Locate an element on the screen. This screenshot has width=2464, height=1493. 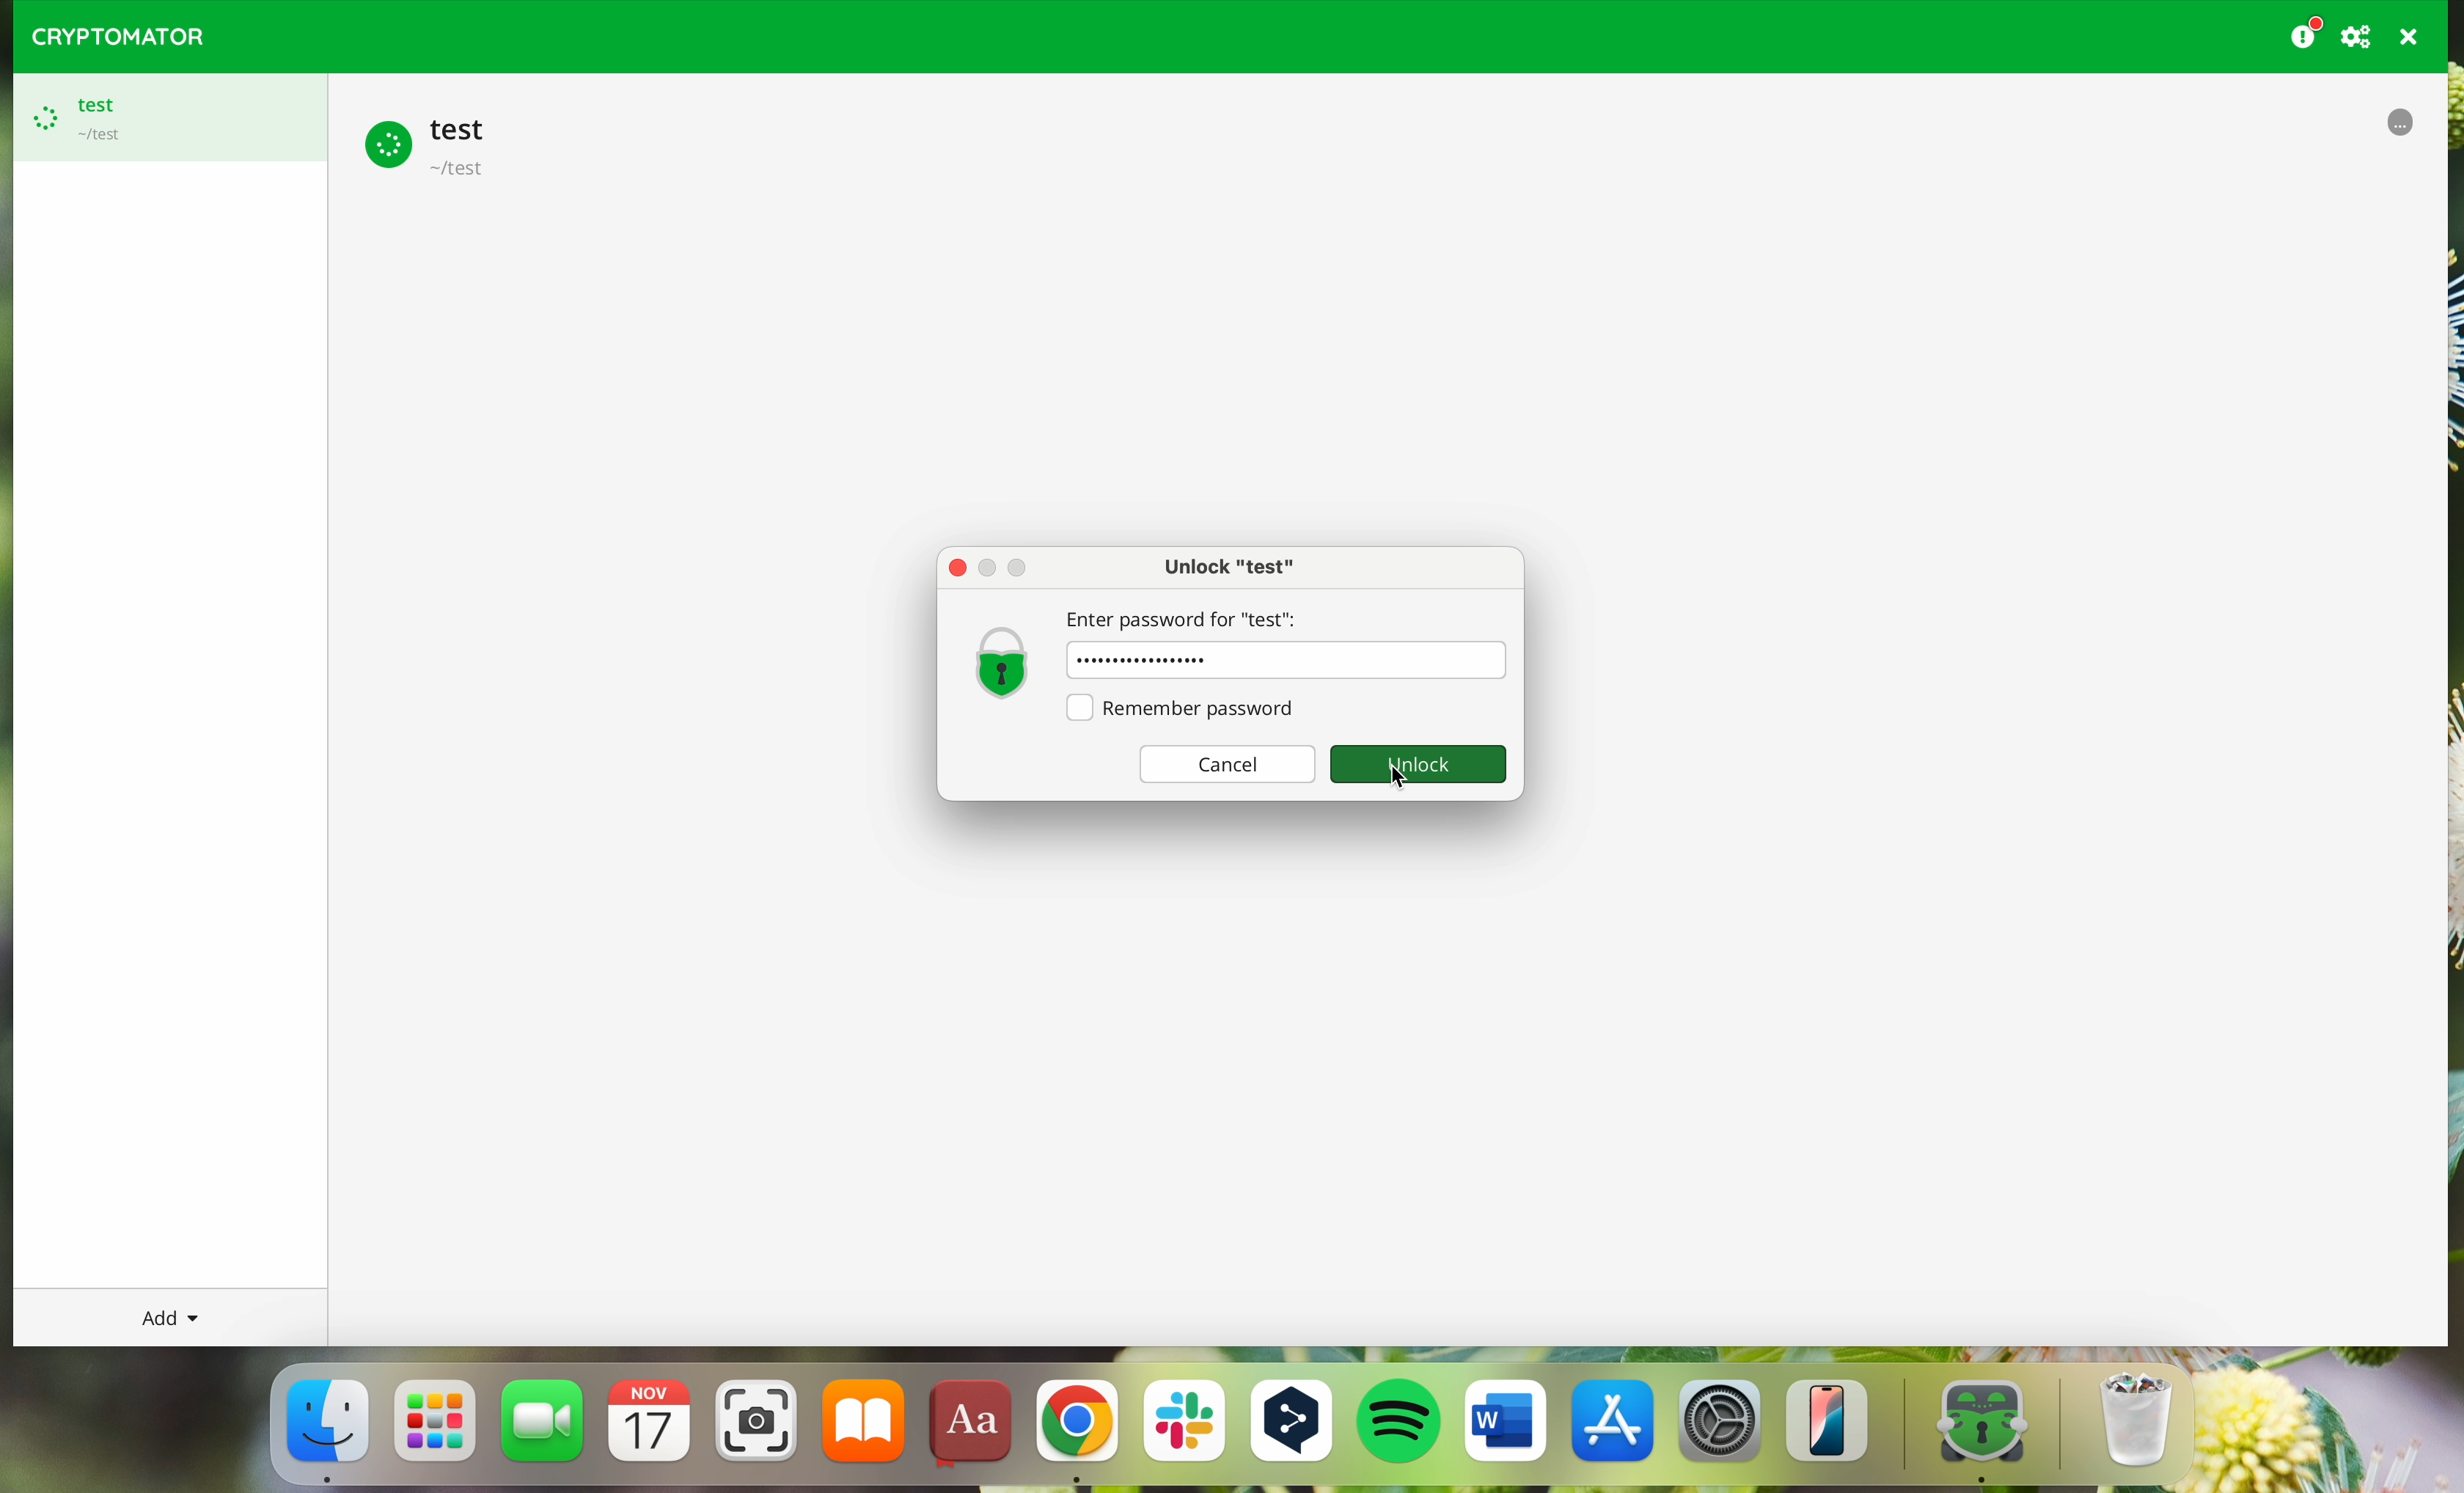
trash is located at coordinates (2131, 1428).